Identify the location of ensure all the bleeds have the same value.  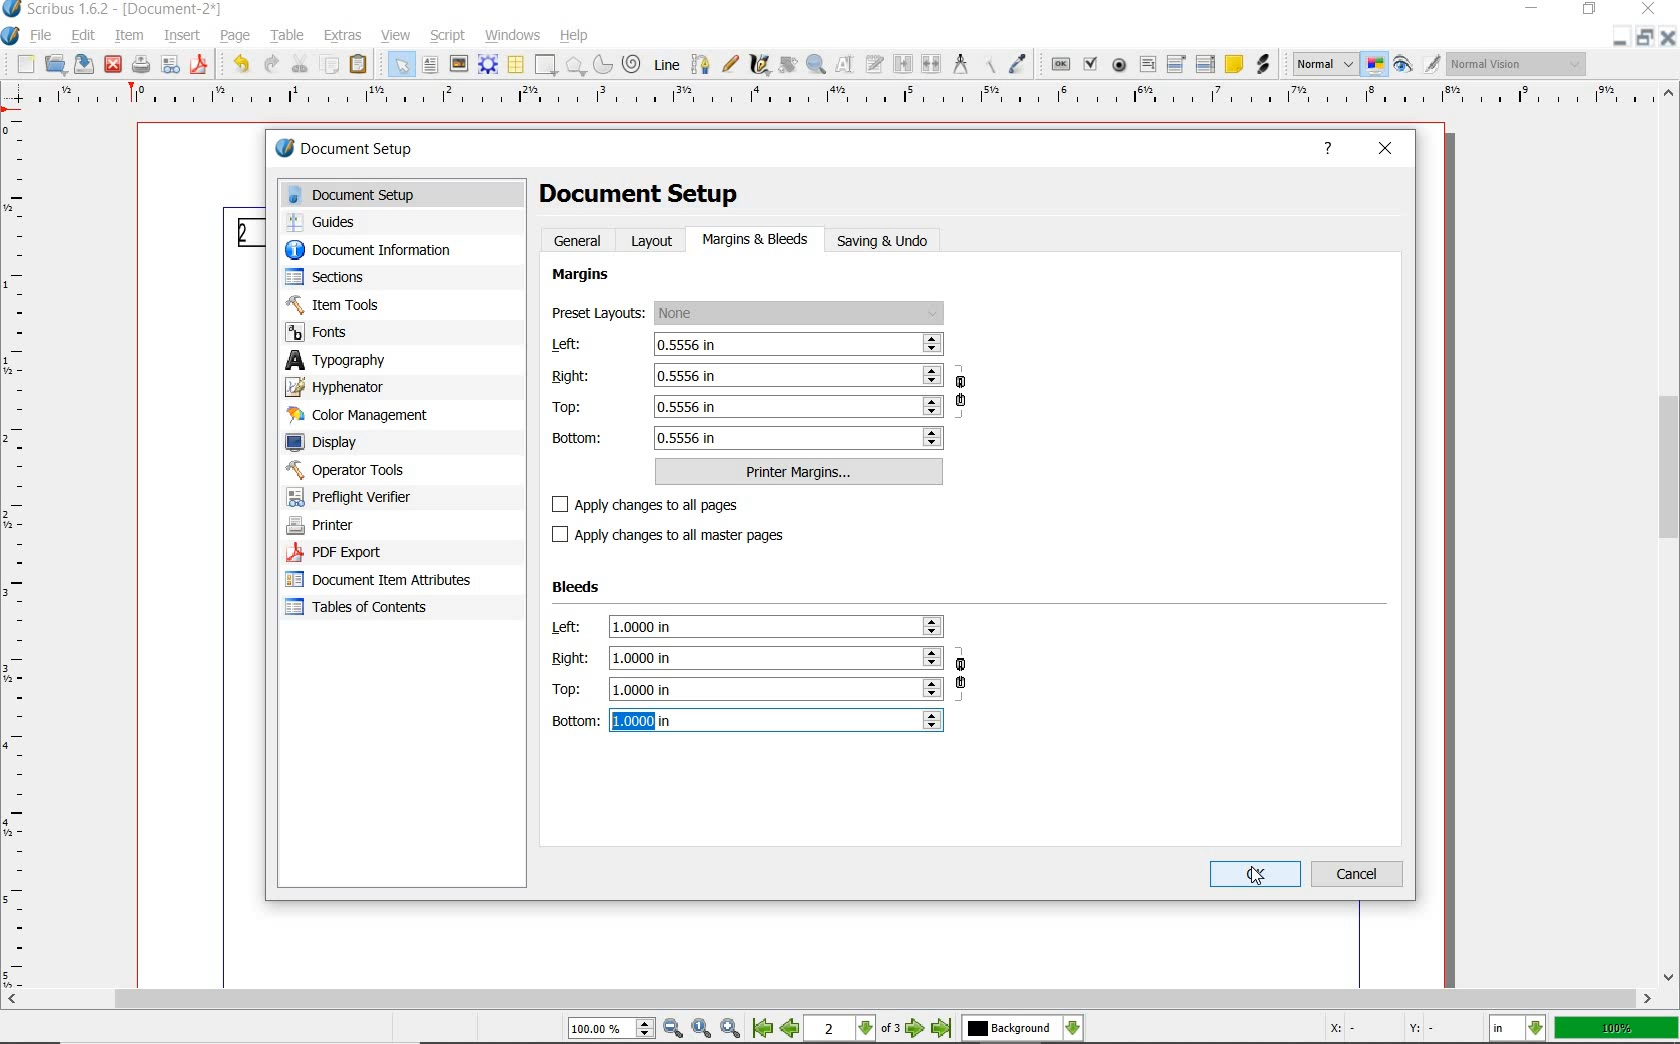
(962, 680).